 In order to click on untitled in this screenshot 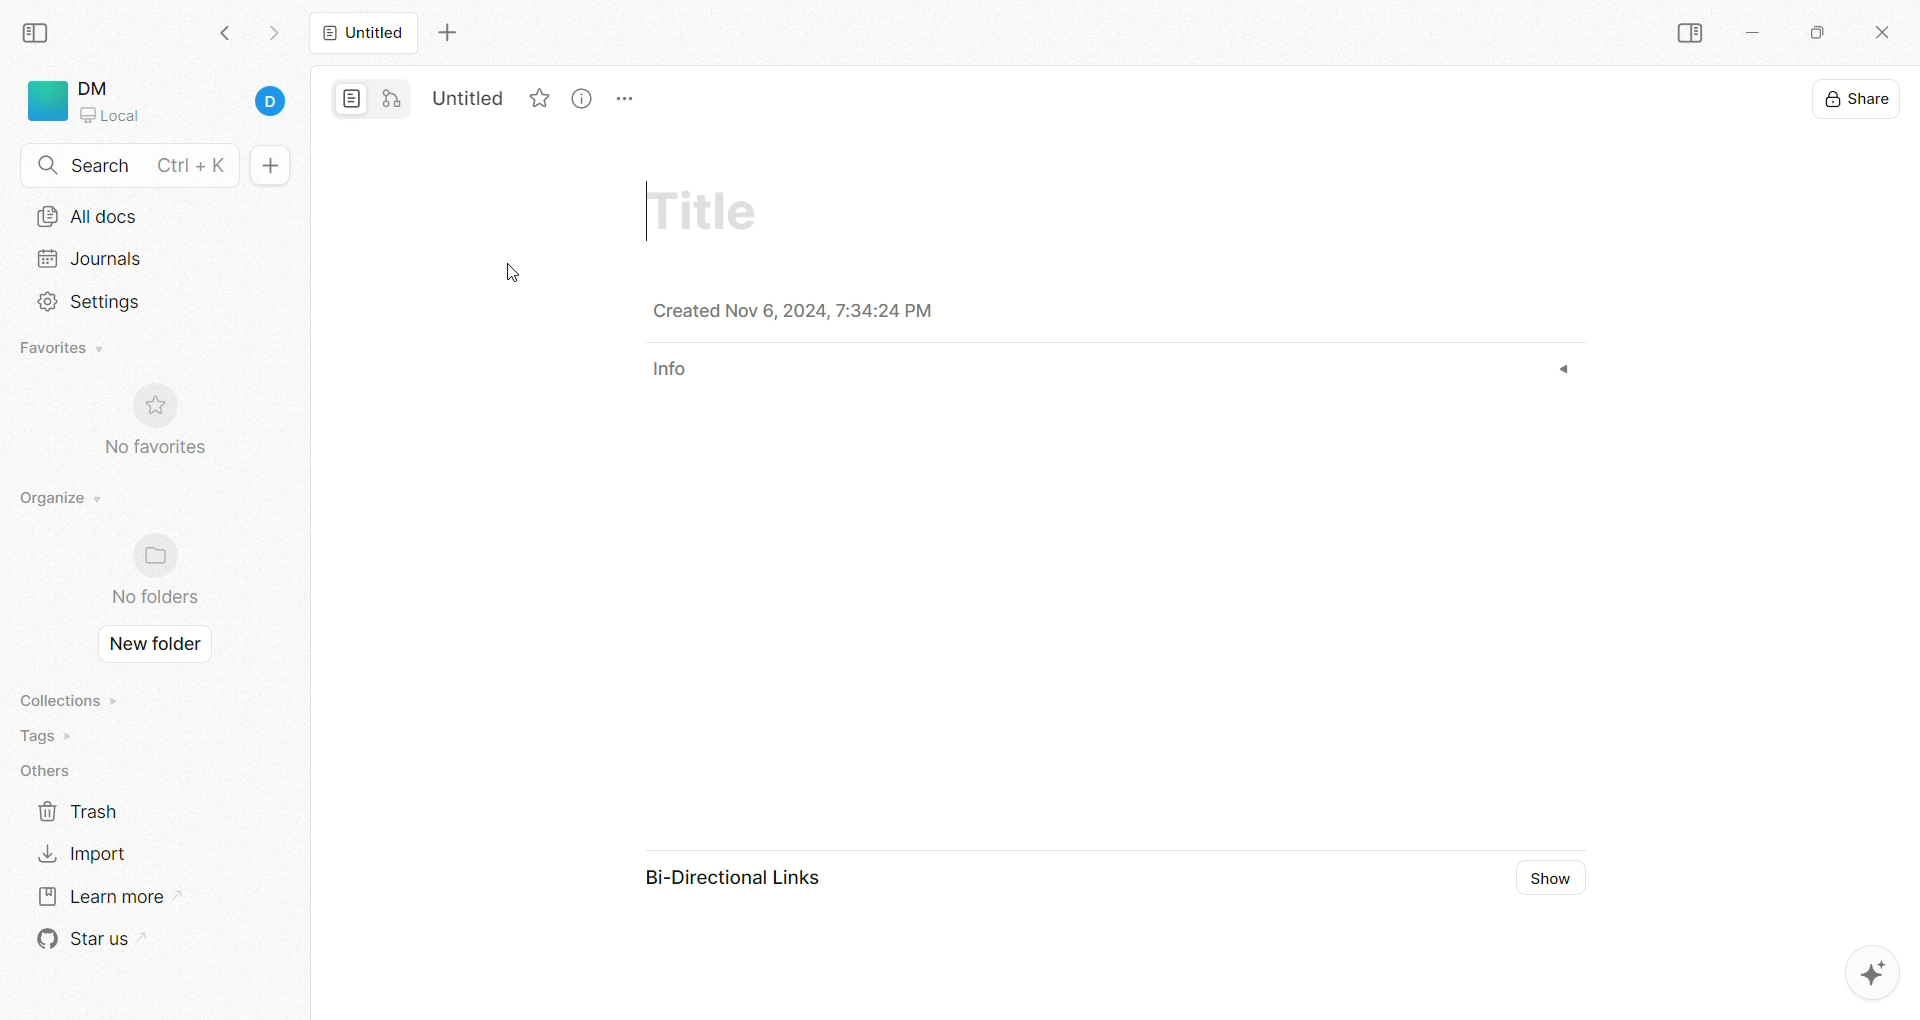, I will do `click(469, 95)`.